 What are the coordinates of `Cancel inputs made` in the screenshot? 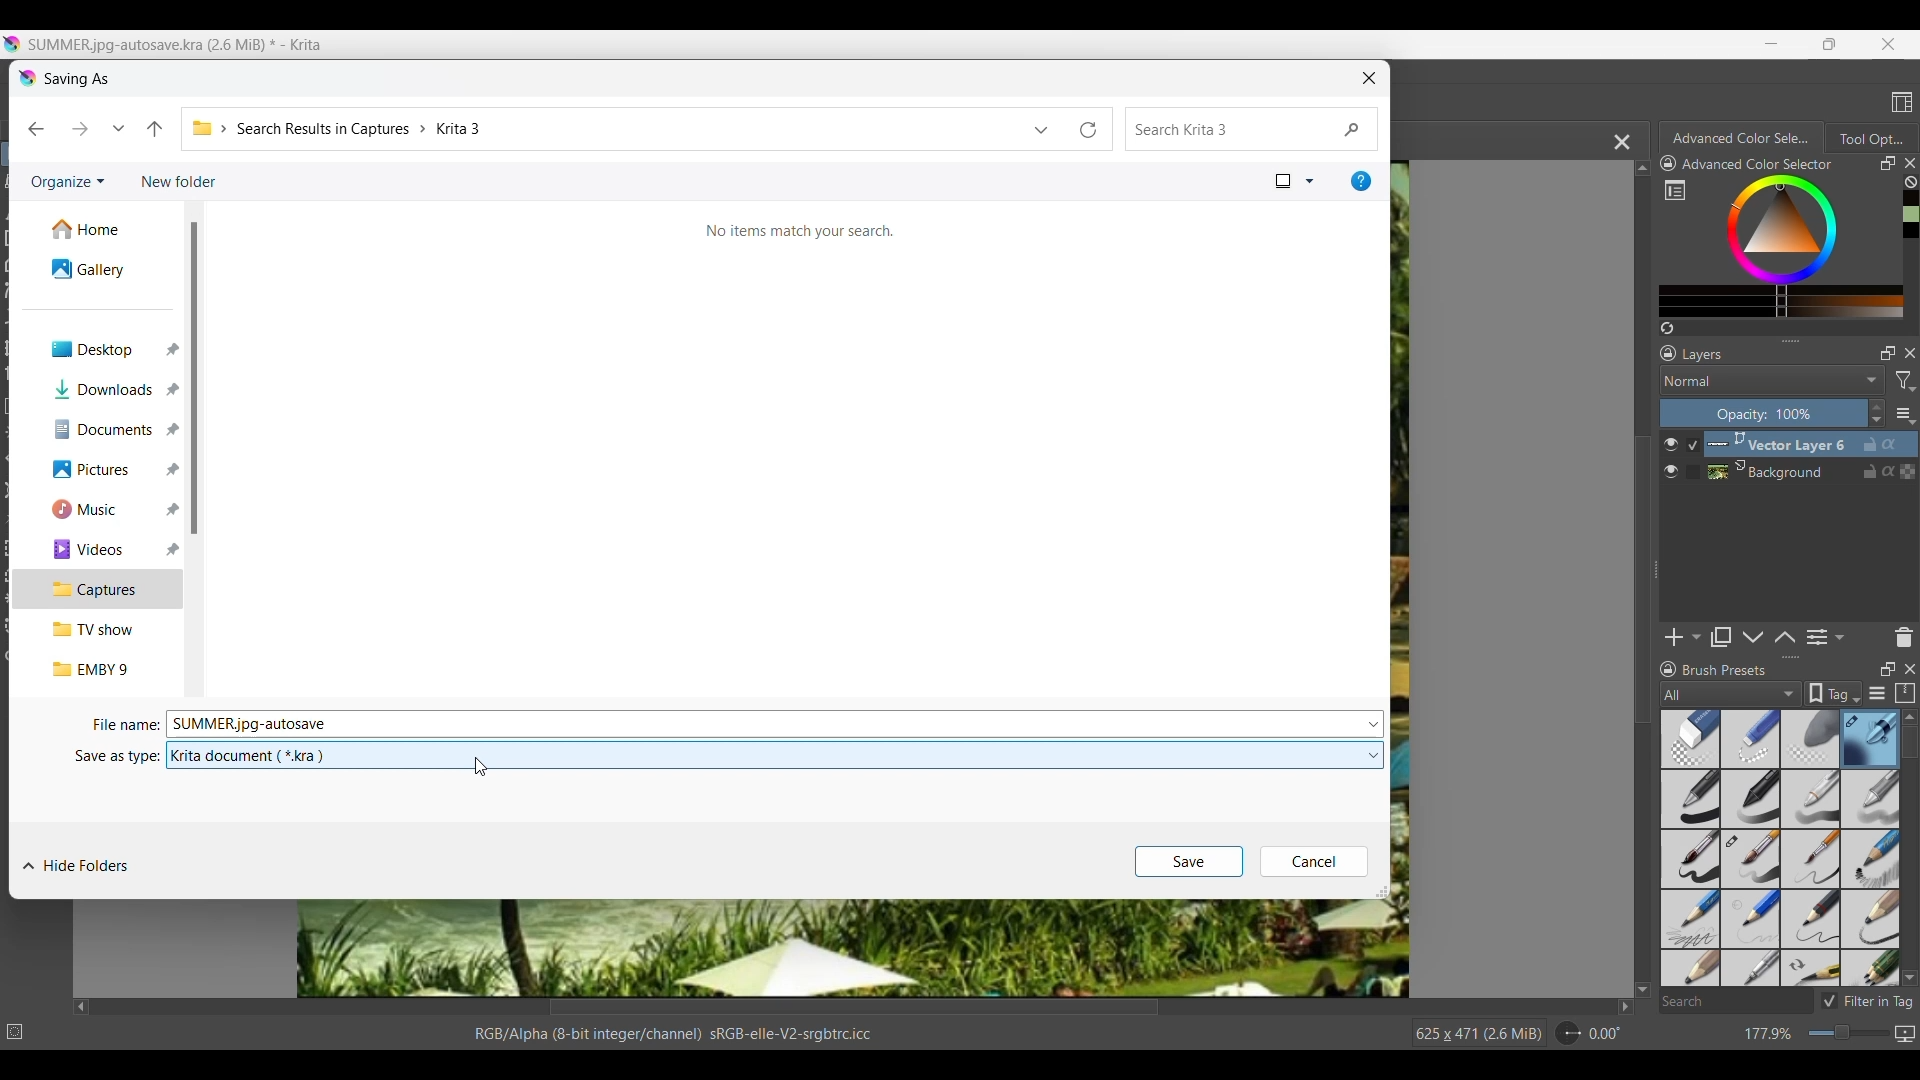 It's located at (1314, 862).